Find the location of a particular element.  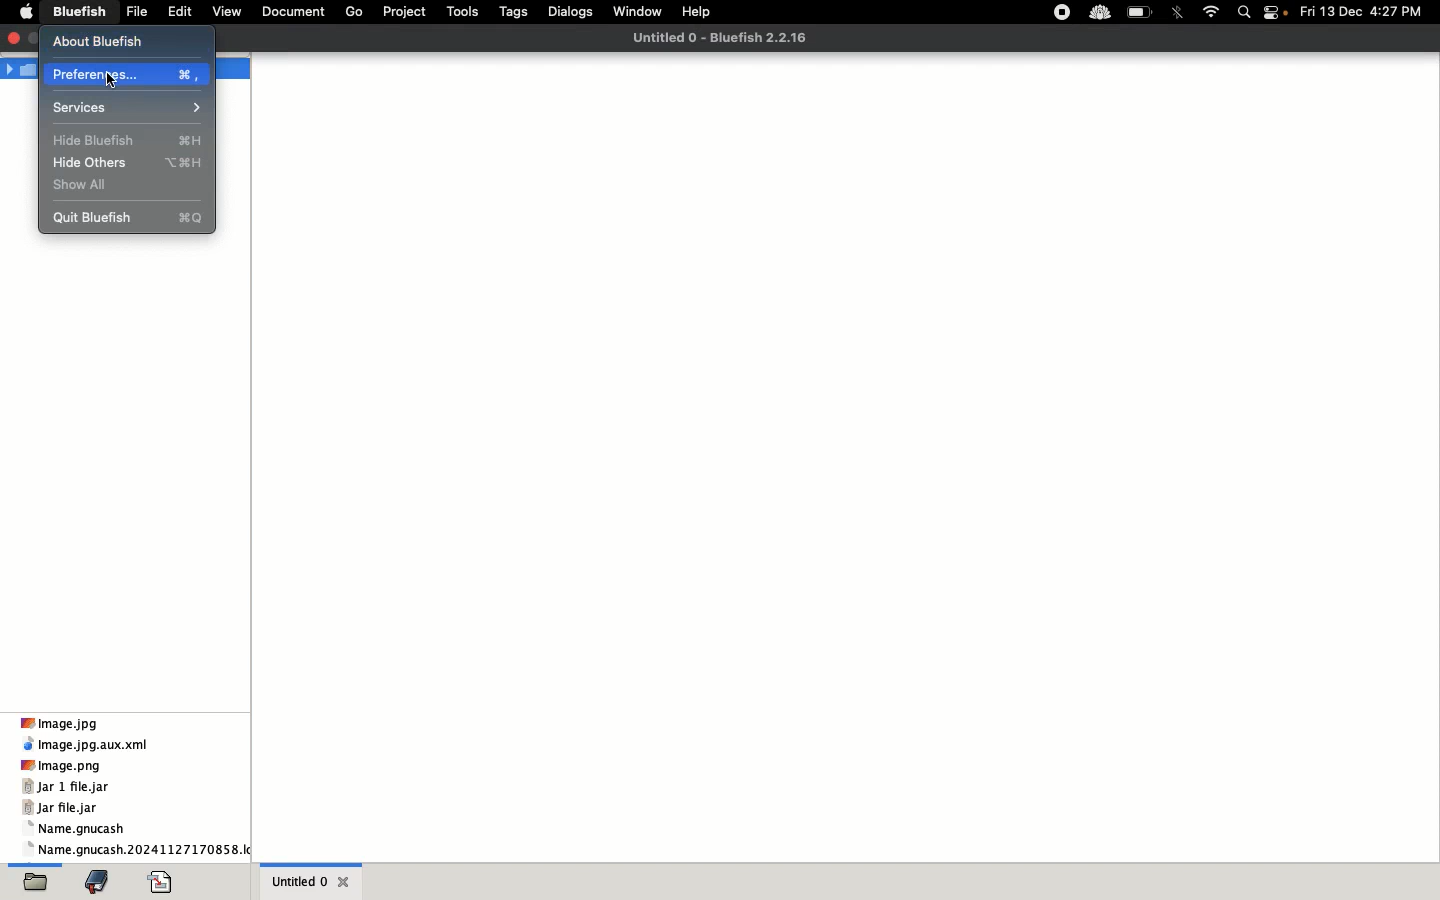

Preferences is located at coordinates (124, 75).